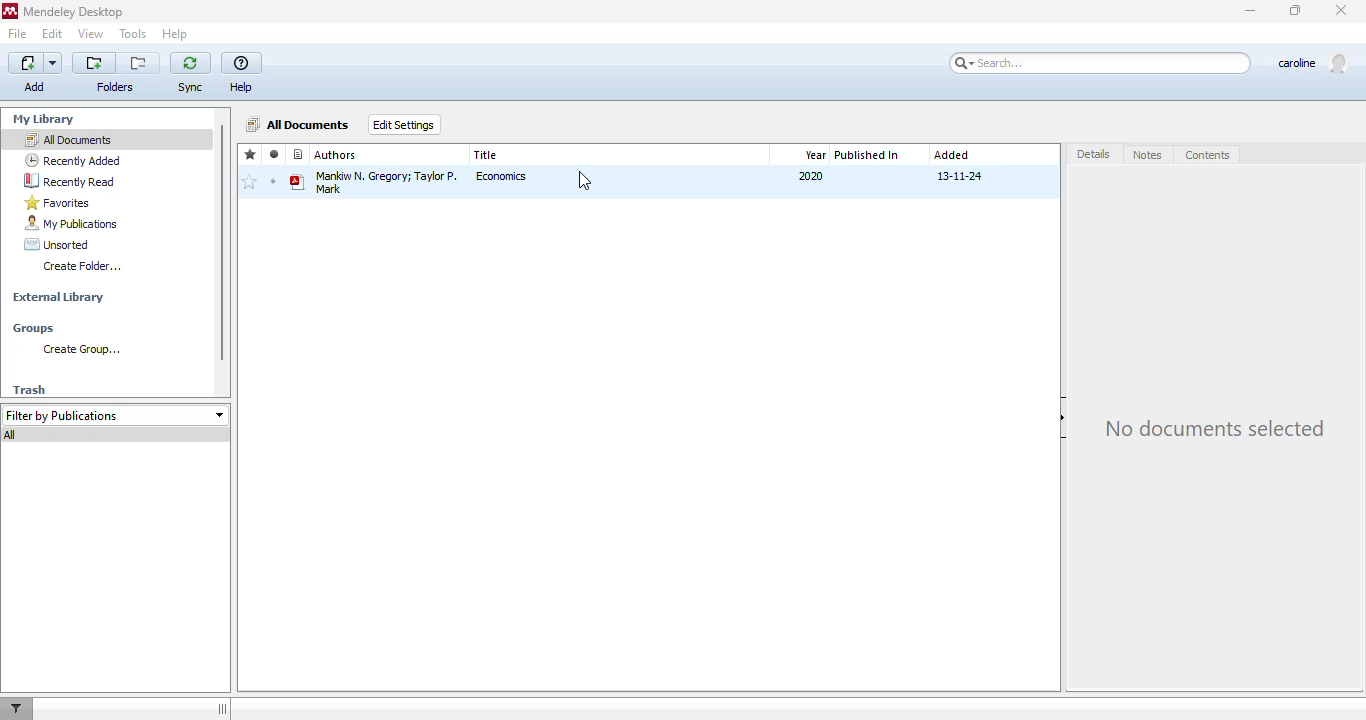 The image size is (1366, 720). What do you see at coordinates (45, 119) in the screenshot?
I see `my library` at bounding box center [45, 119].